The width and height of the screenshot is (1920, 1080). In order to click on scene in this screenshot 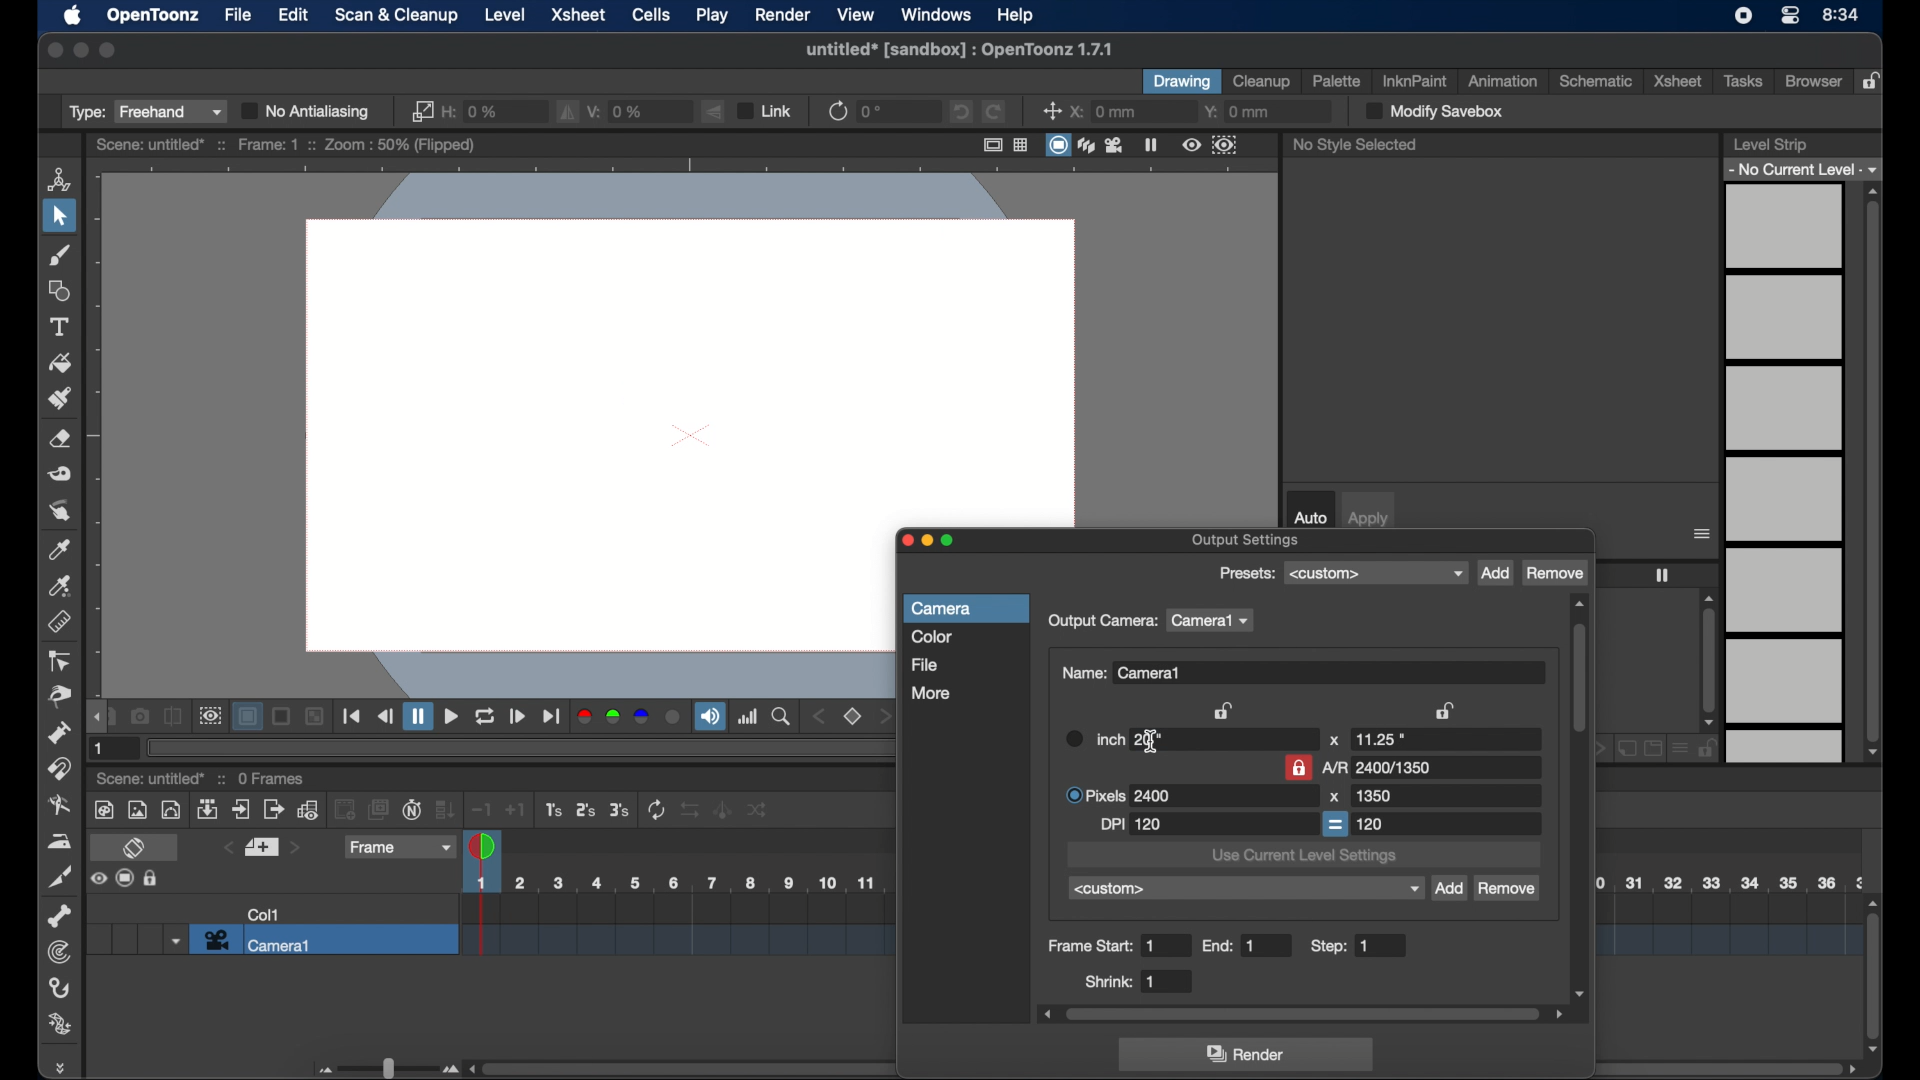, I will do `click(674, 927)`.